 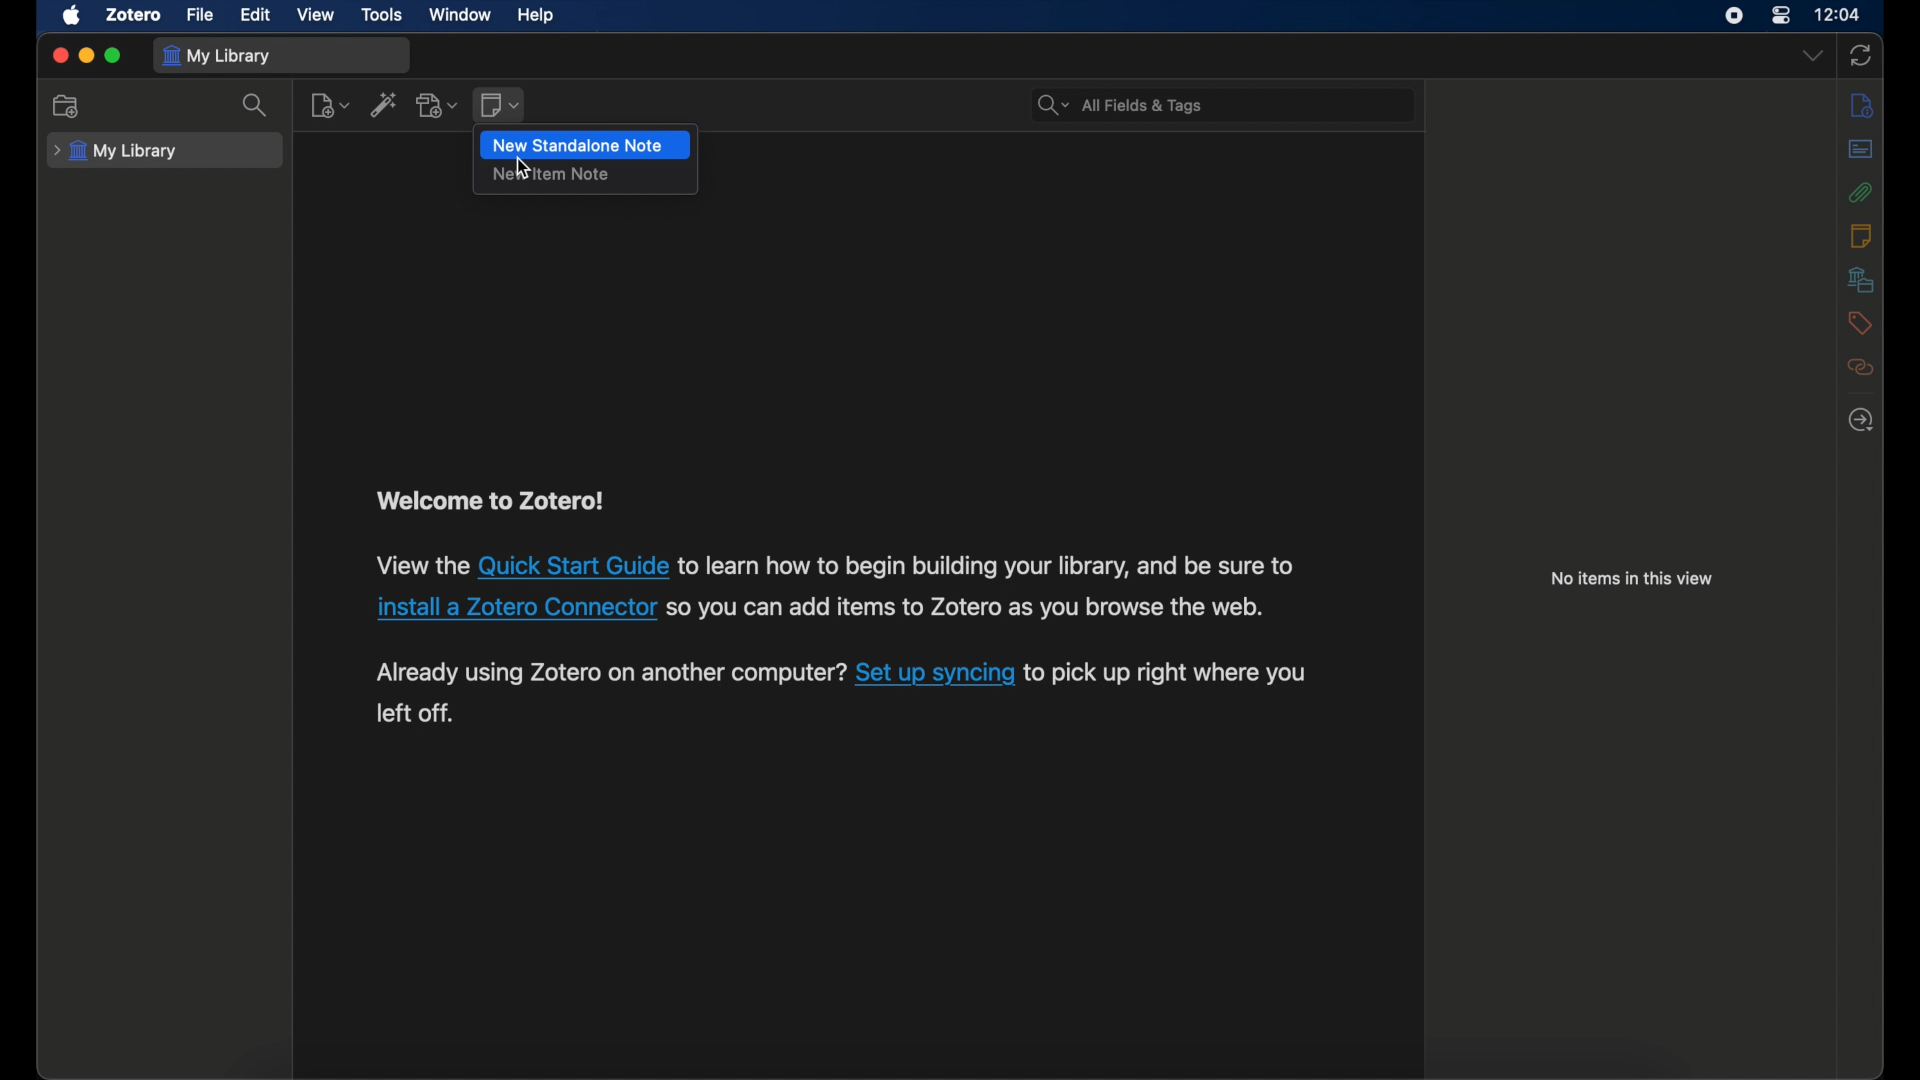 What do you see at coordinates (1634, 580) in the screenshot?
I see `no items in this view` at bounding box center [1634, 580].